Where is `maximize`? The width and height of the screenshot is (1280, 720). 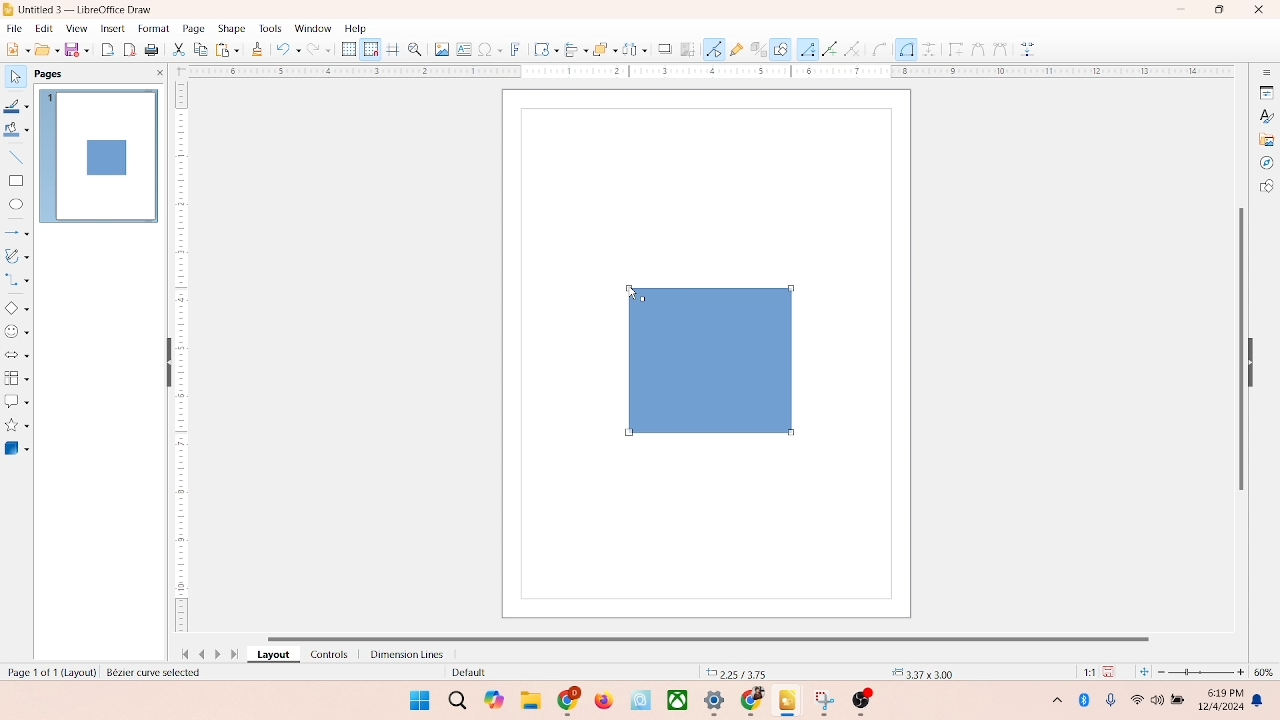 maximize is located at coordinates (1219, 10).